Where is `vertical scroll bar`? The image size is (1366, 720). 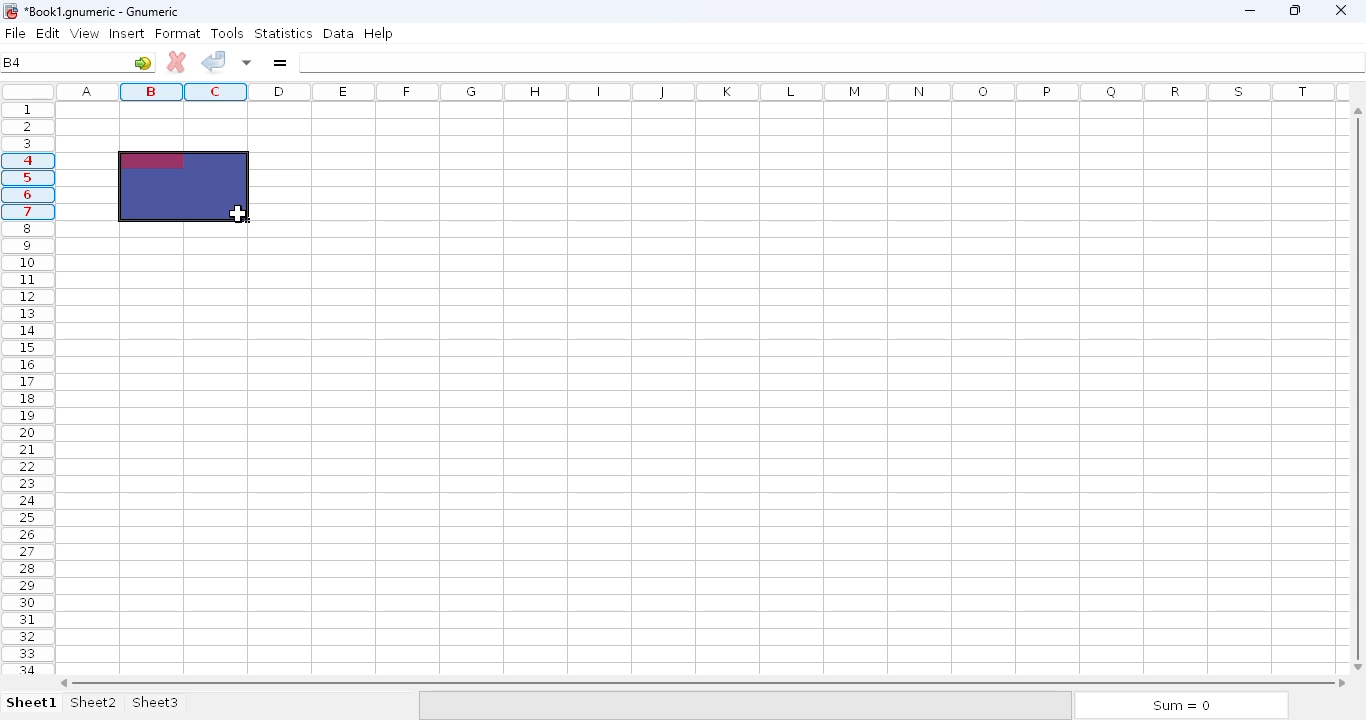 vertical scroll bar is located at coordinates (1358, 399).